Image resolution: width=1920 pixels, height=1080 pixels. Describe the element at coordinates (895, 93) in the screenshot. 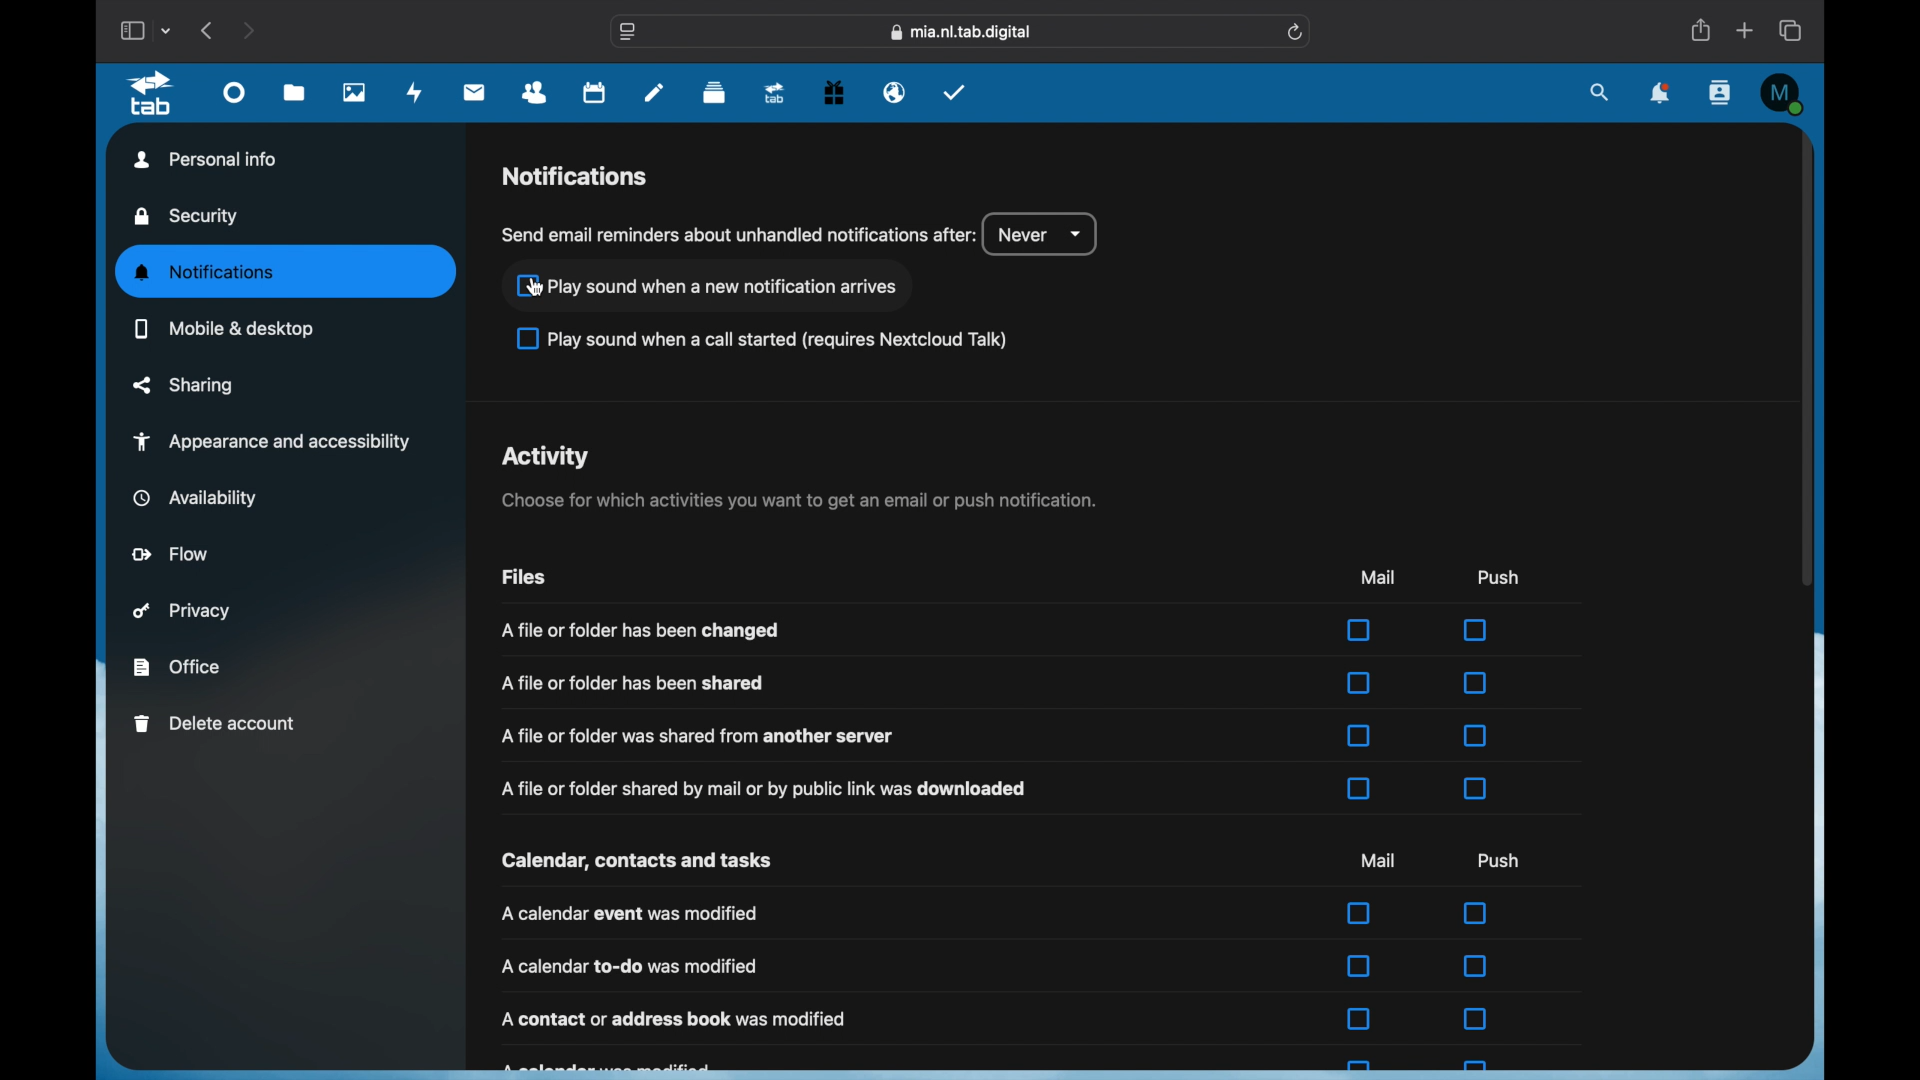

I see `emails` at that location.